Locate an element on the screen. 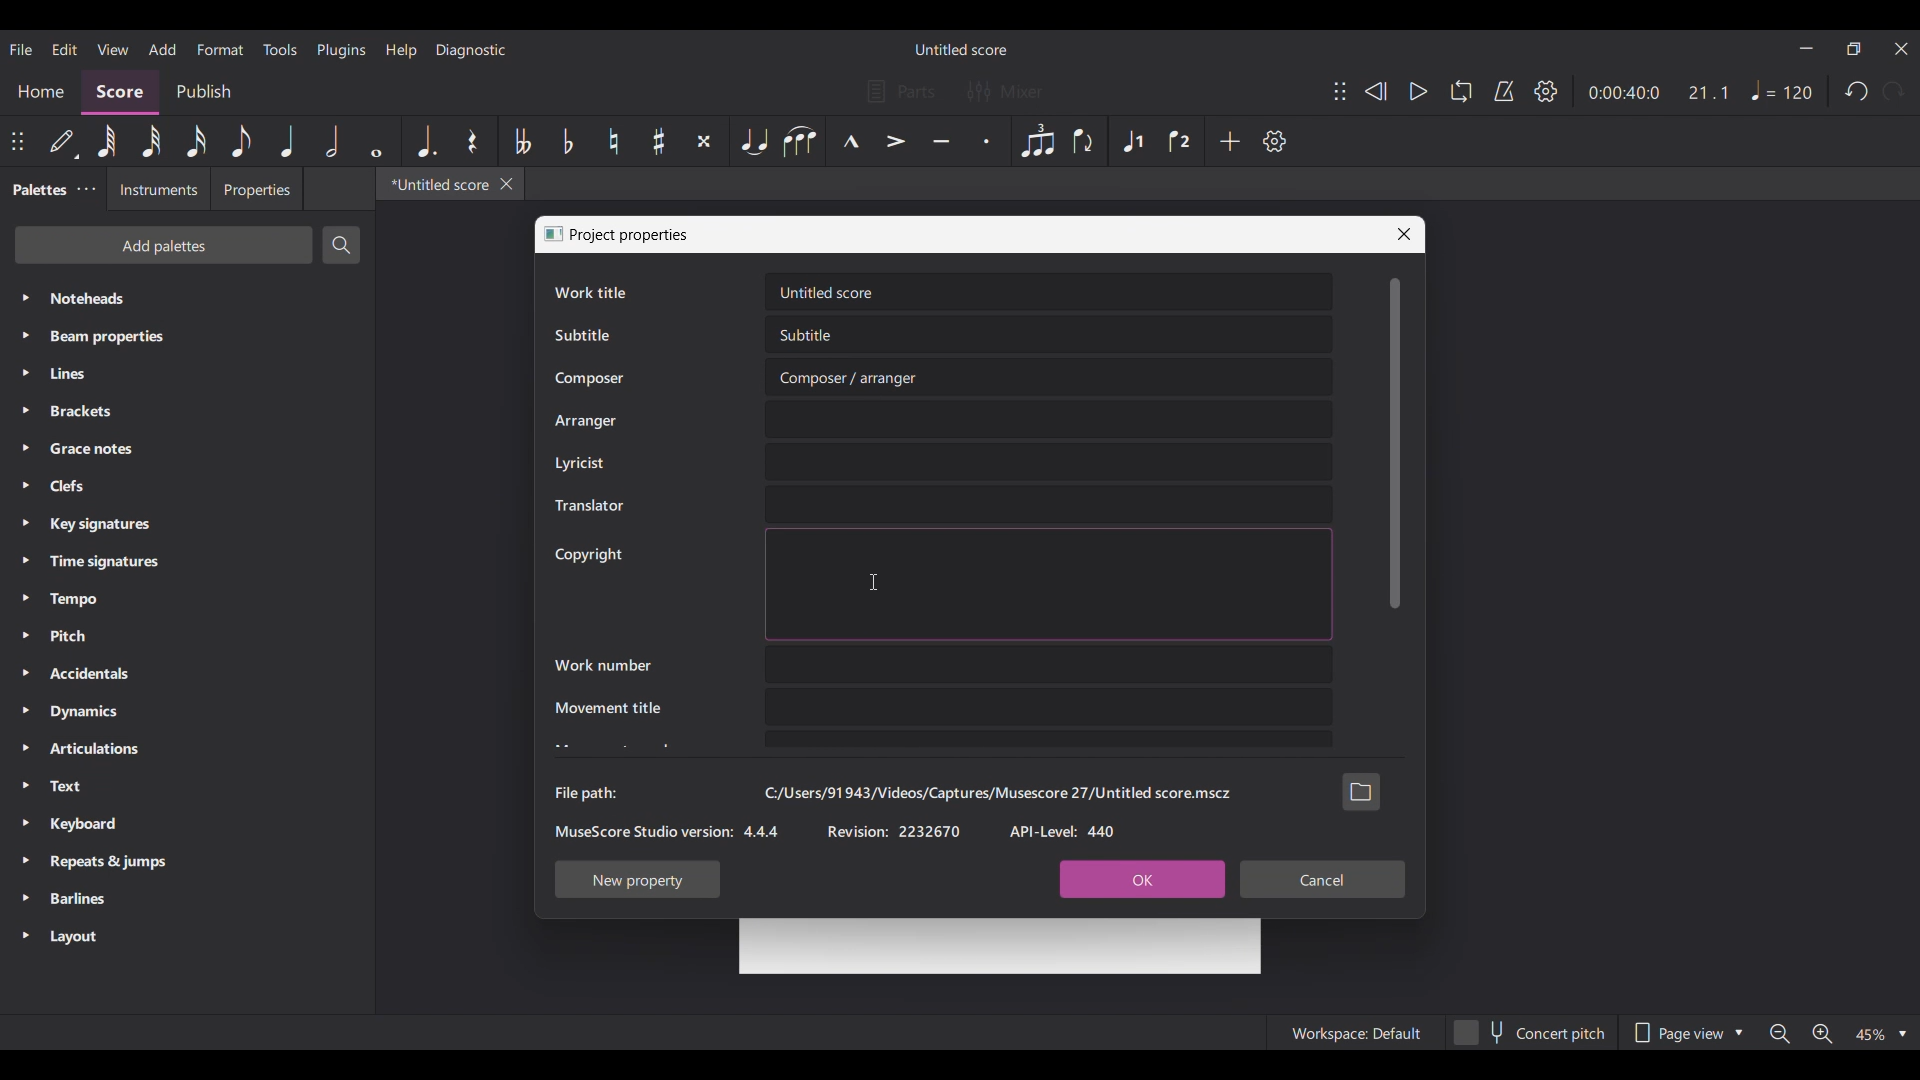 The image size is (1920, 1080). Work title is located at coordinates (590, 292).